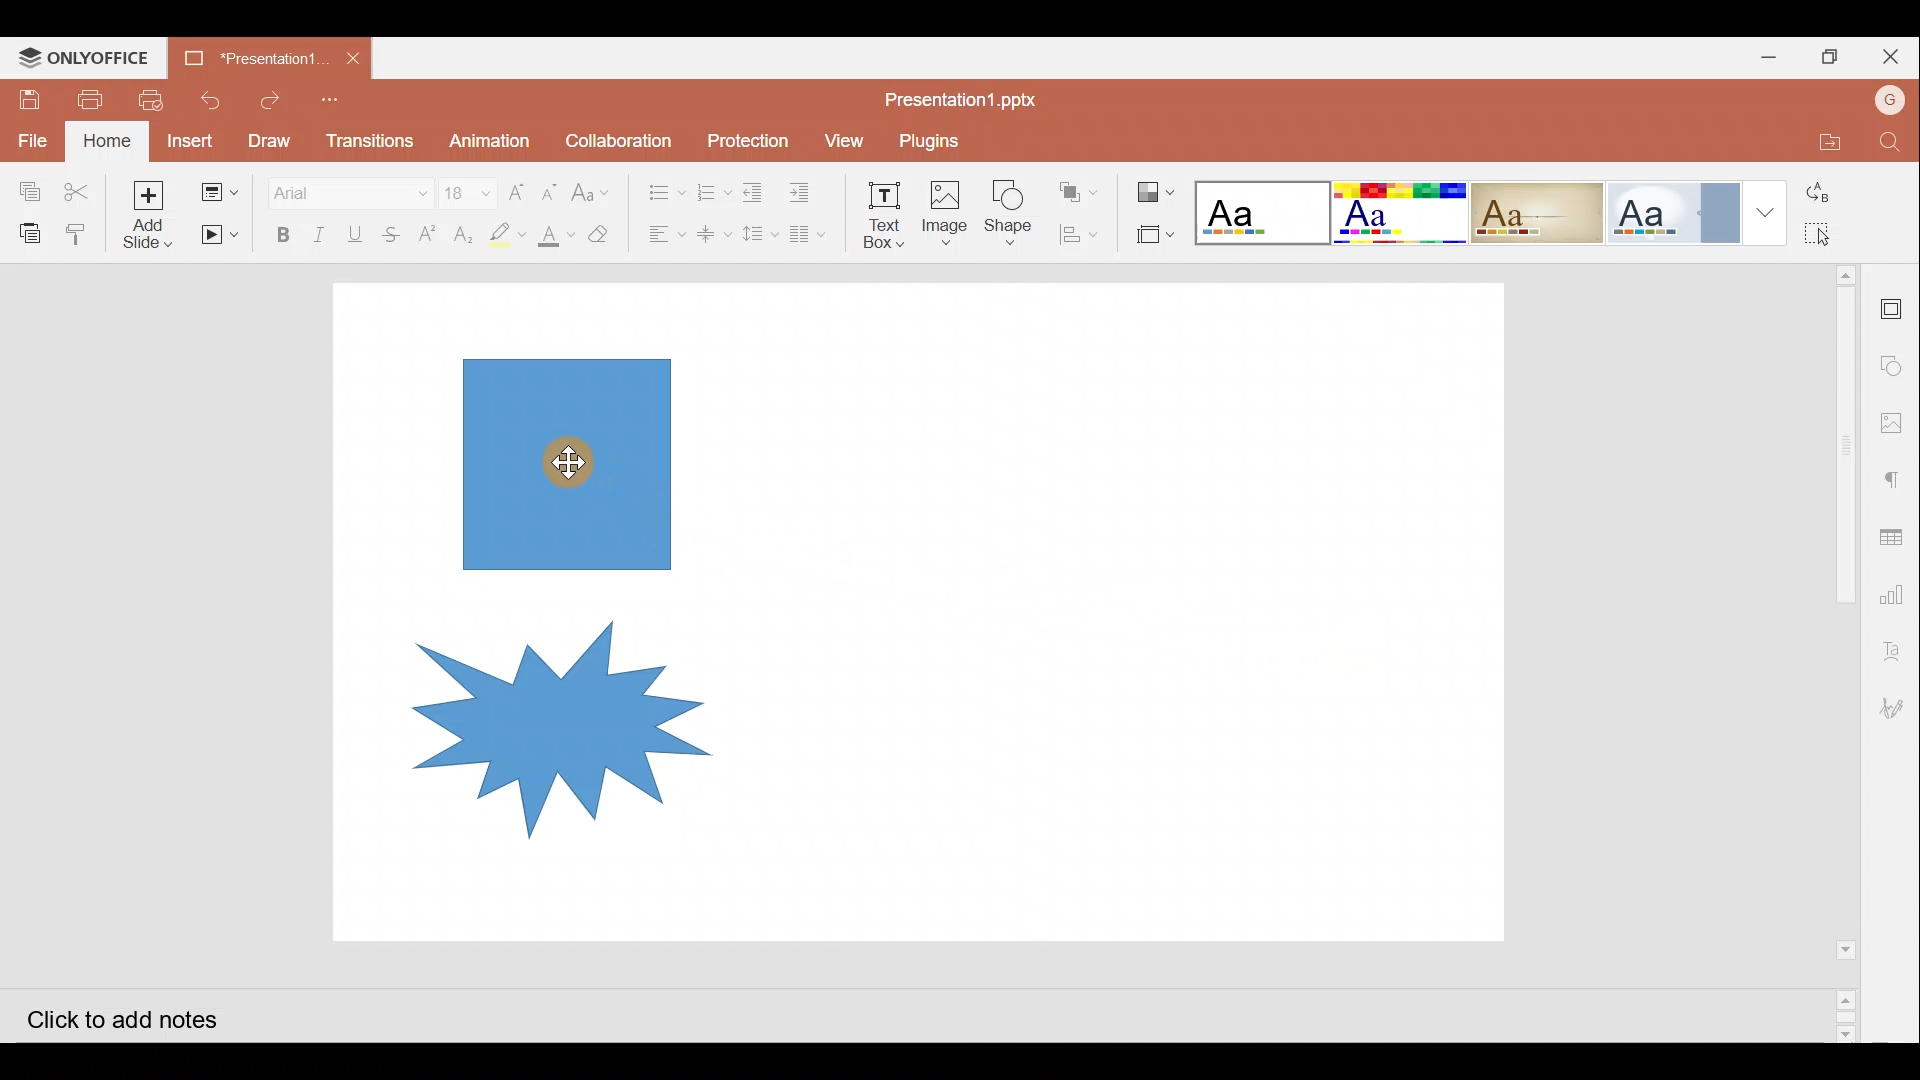  Describe the element at coordinates (1895, 361) in the screenshot. I see `Shapes settings` at that location.